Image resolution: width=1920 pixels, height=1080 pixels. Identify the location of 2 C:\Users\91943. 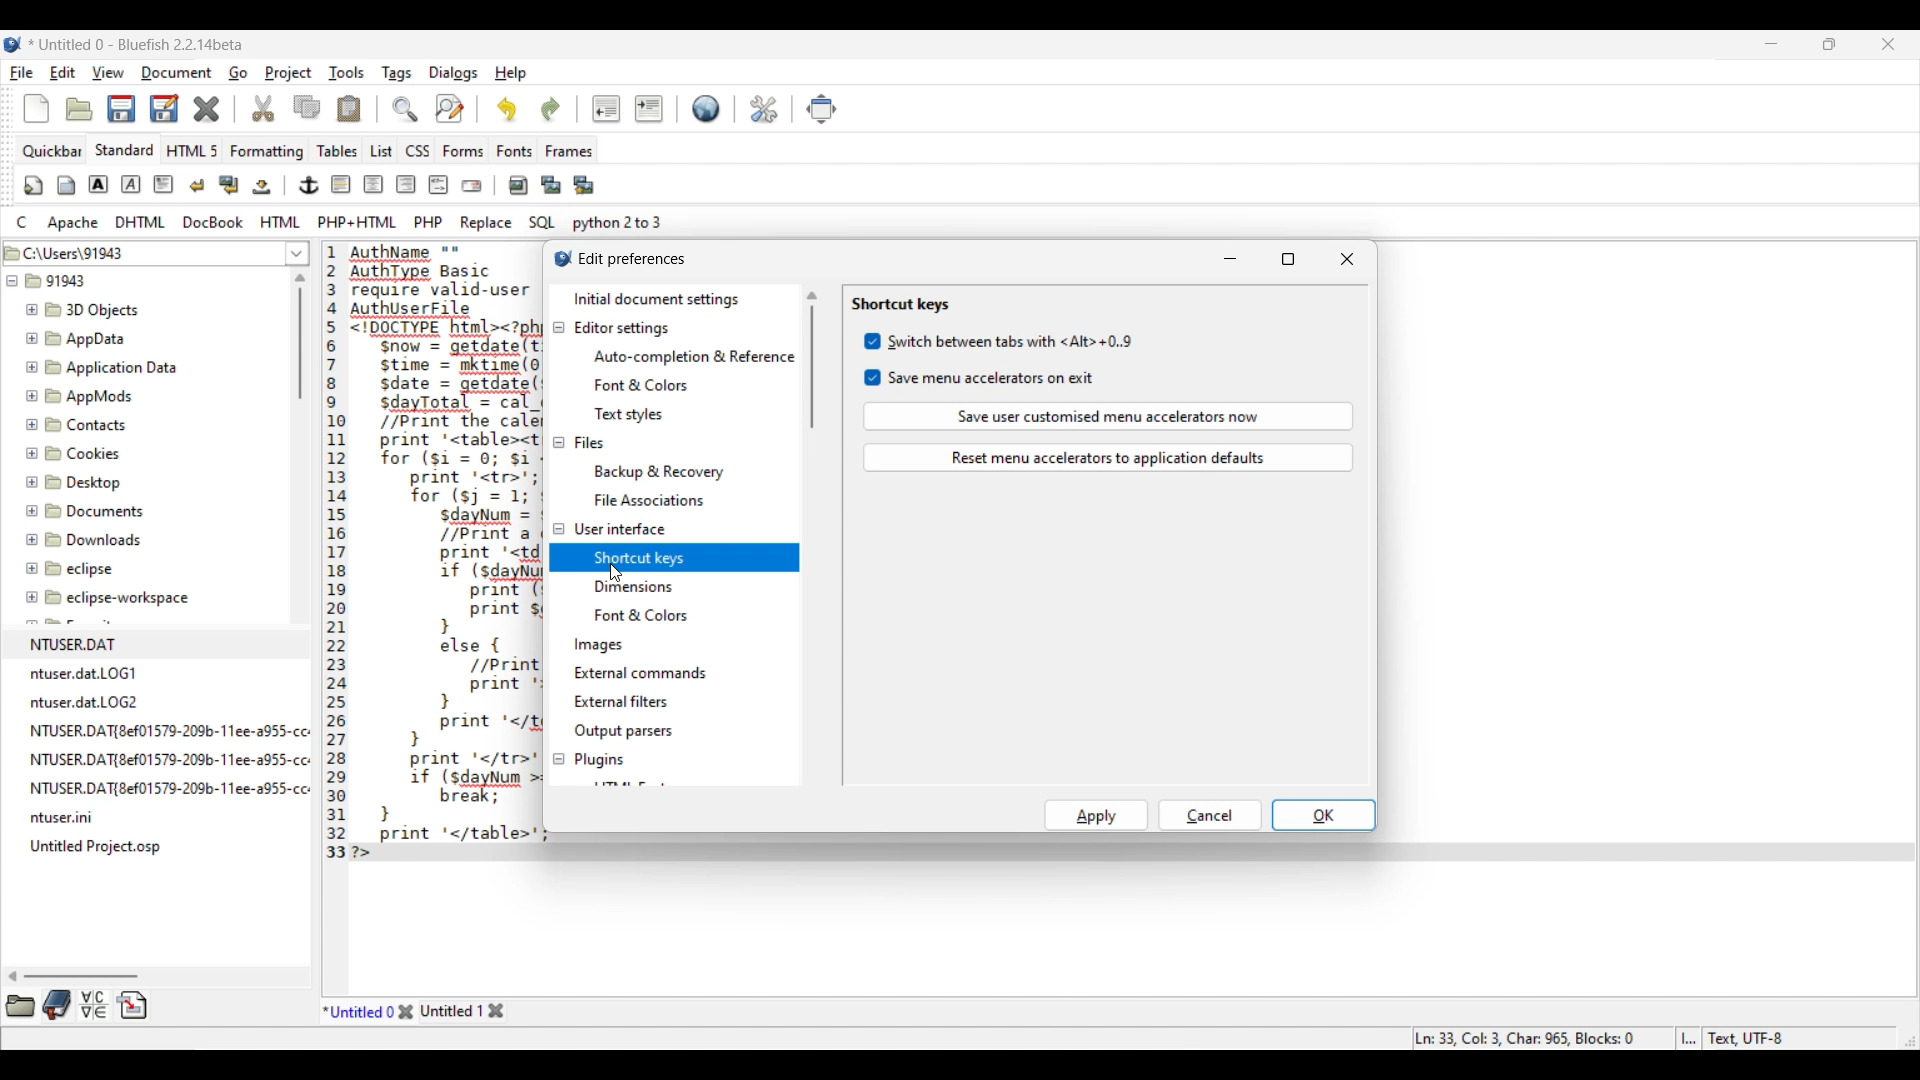
(70, 250).